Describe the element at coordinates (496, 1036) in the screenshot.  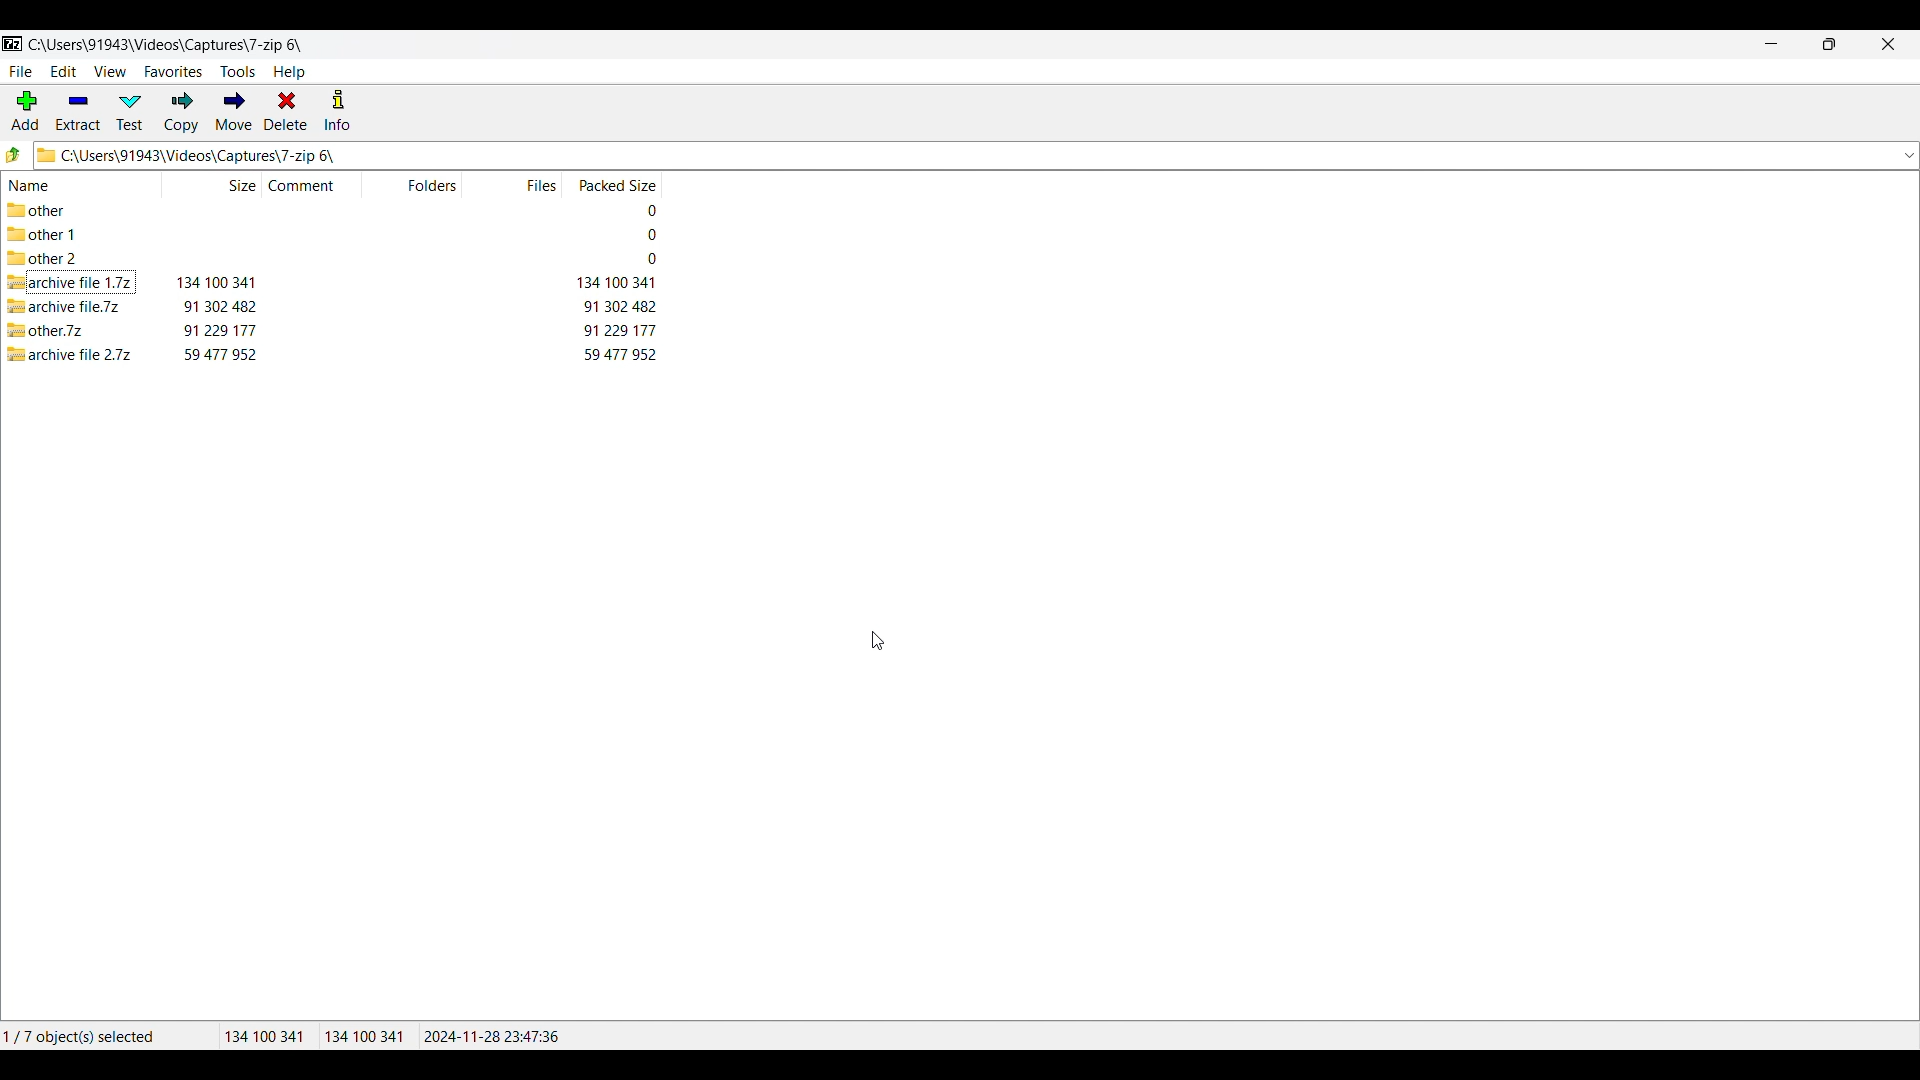
I see `2024-11-28 23:47:36` at that location.